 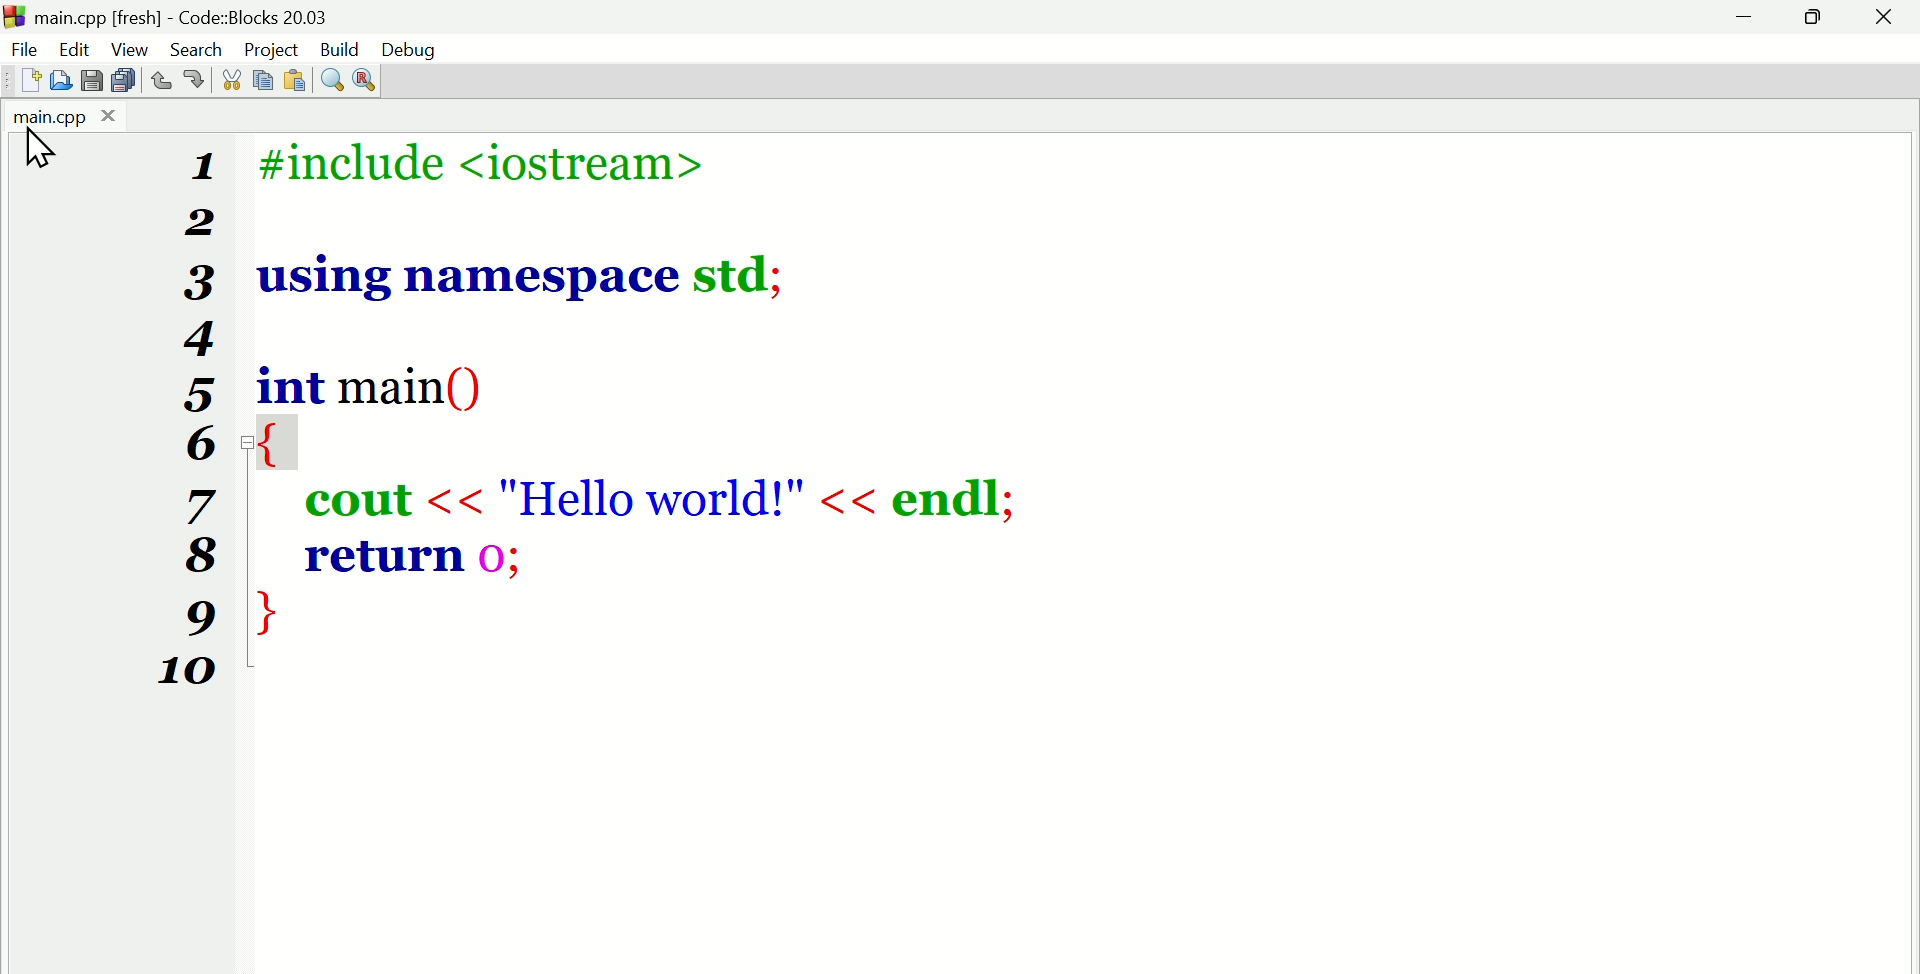 What do you see at coordinates (162, 82) in the screenshot?
I see `Undo` at bounding box center [162, 82].